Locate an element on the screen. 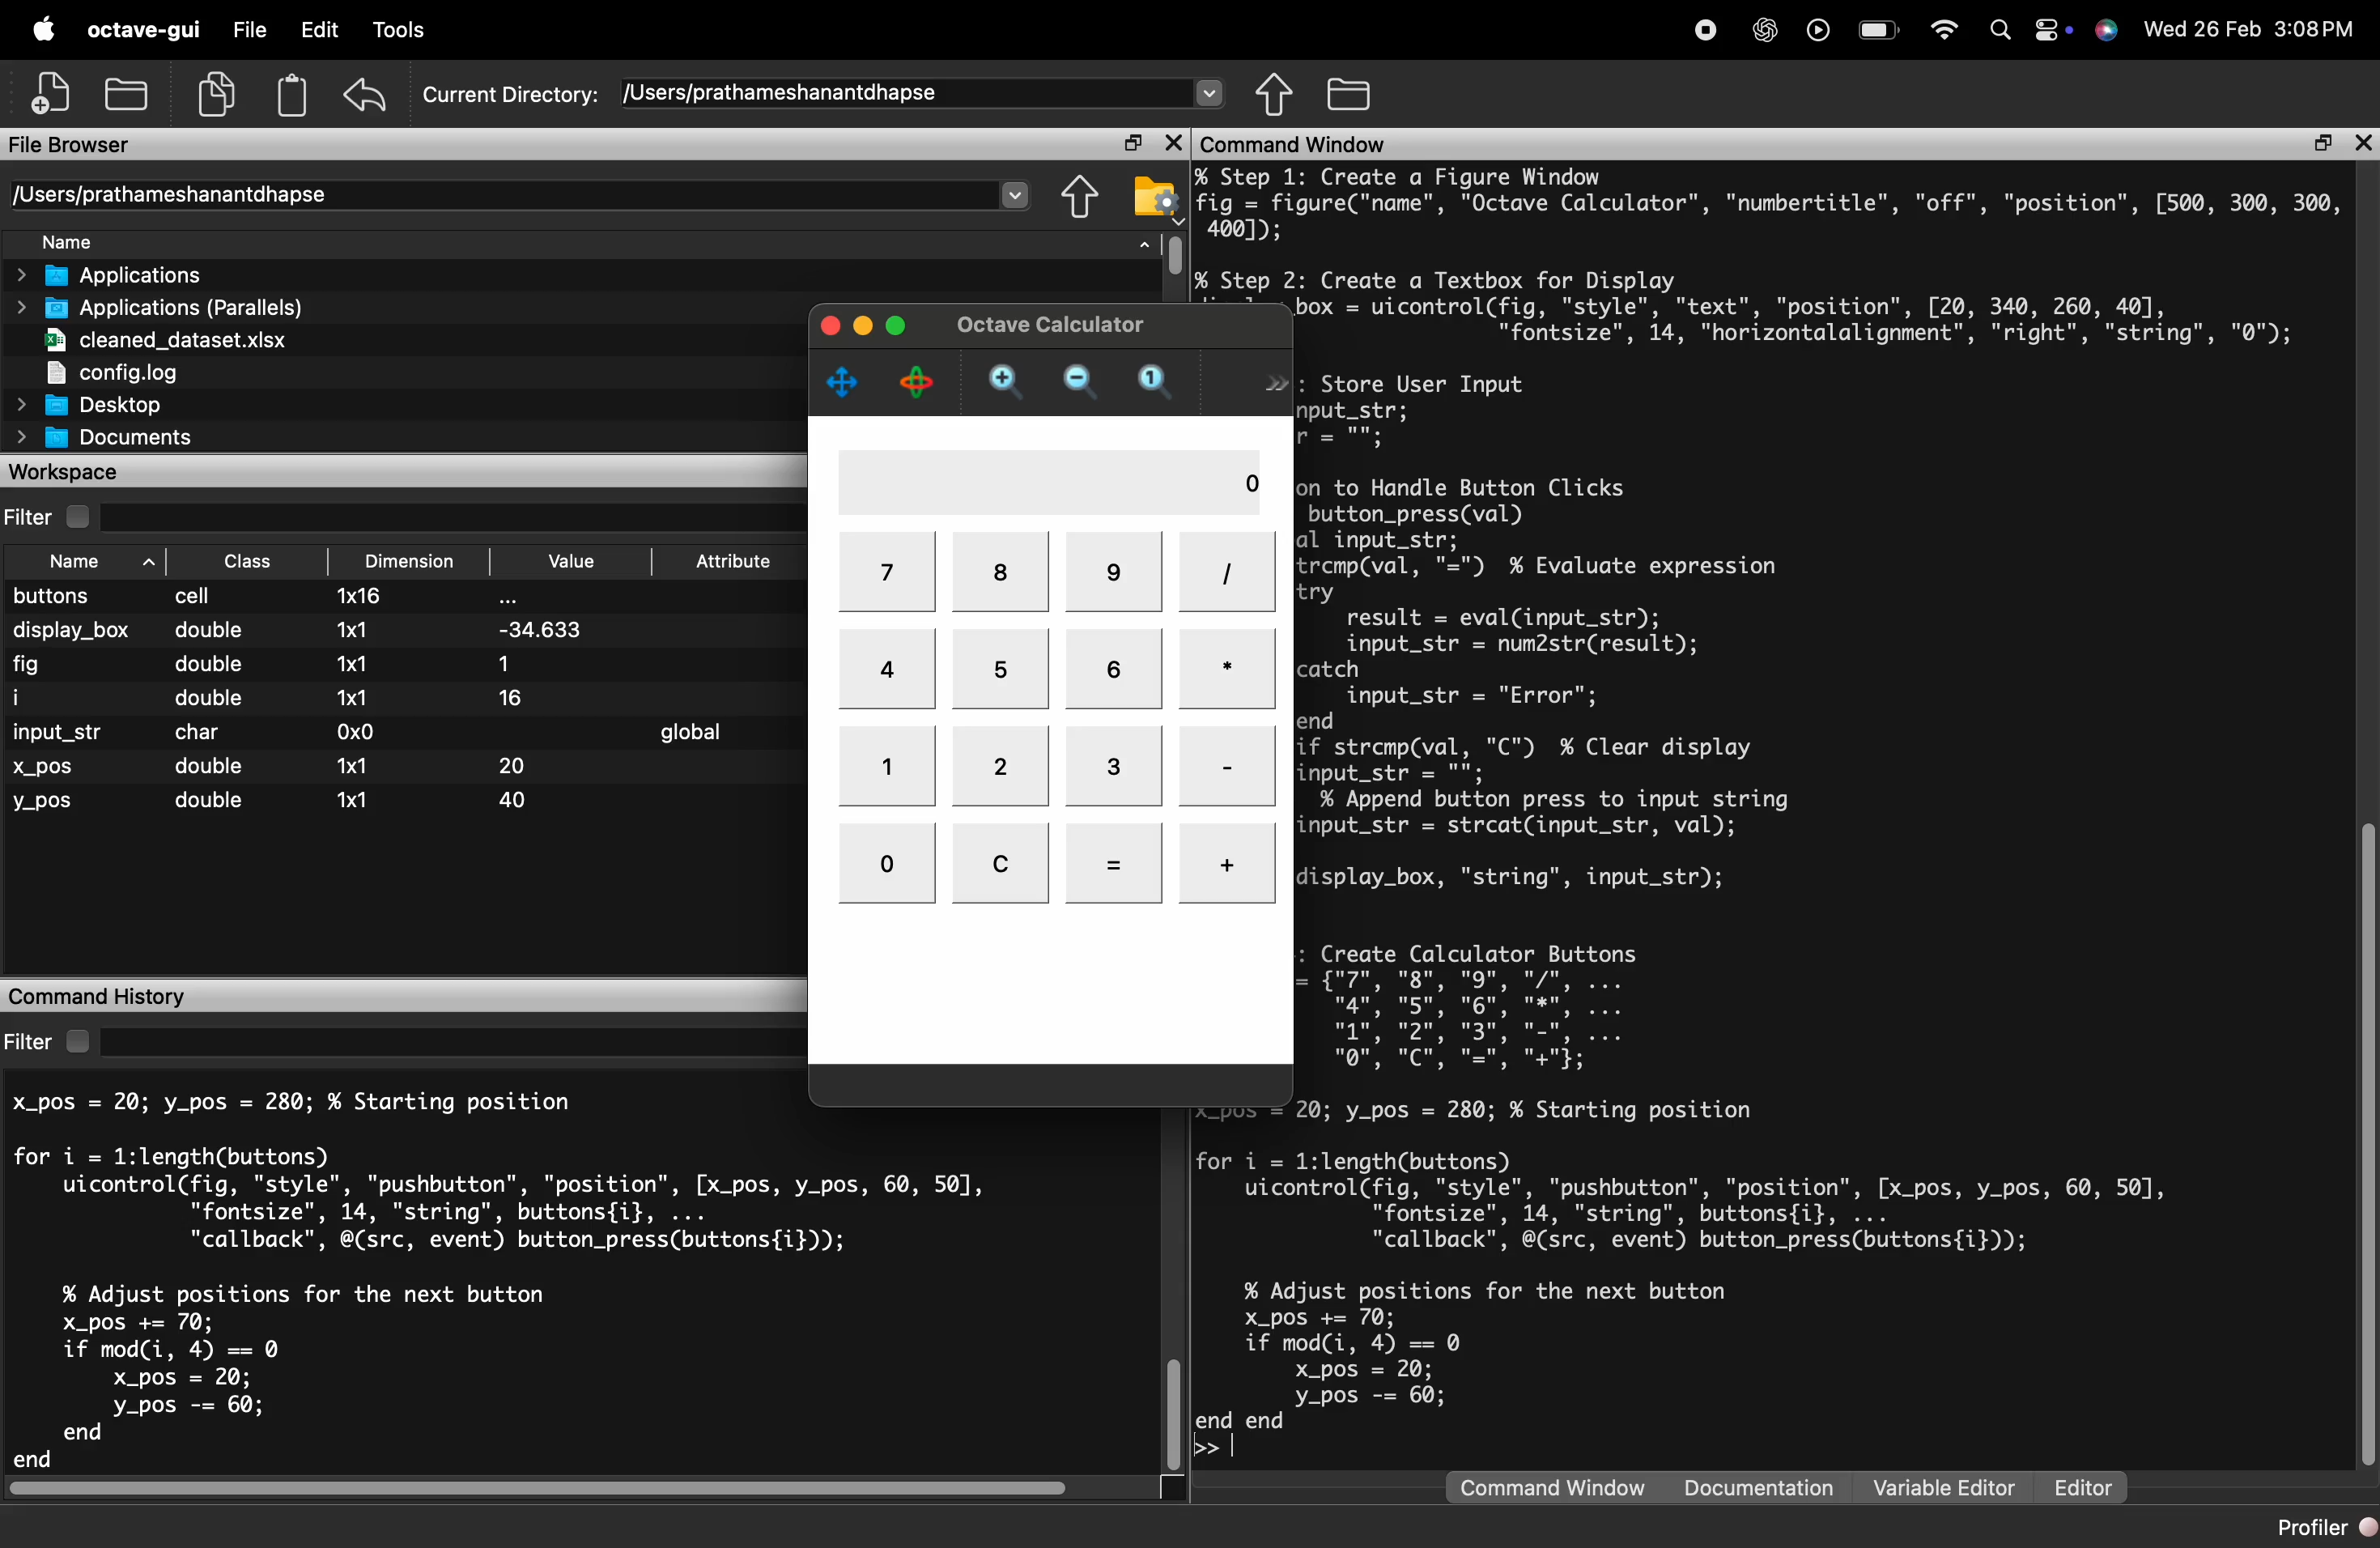 The image size is (2380, 1548). config.log is located at coordinates (108, 375).